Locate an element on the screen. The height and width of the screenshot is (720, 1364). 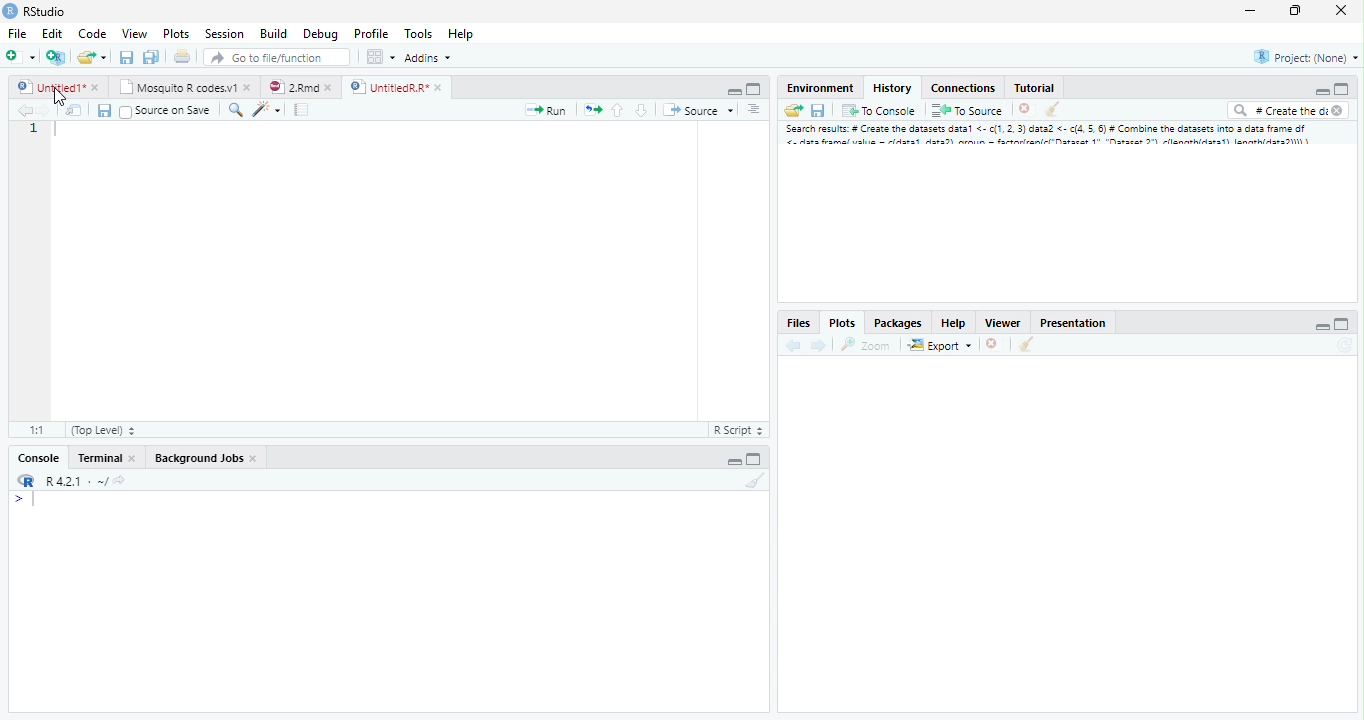
Help is located at coordinates (953, 322).